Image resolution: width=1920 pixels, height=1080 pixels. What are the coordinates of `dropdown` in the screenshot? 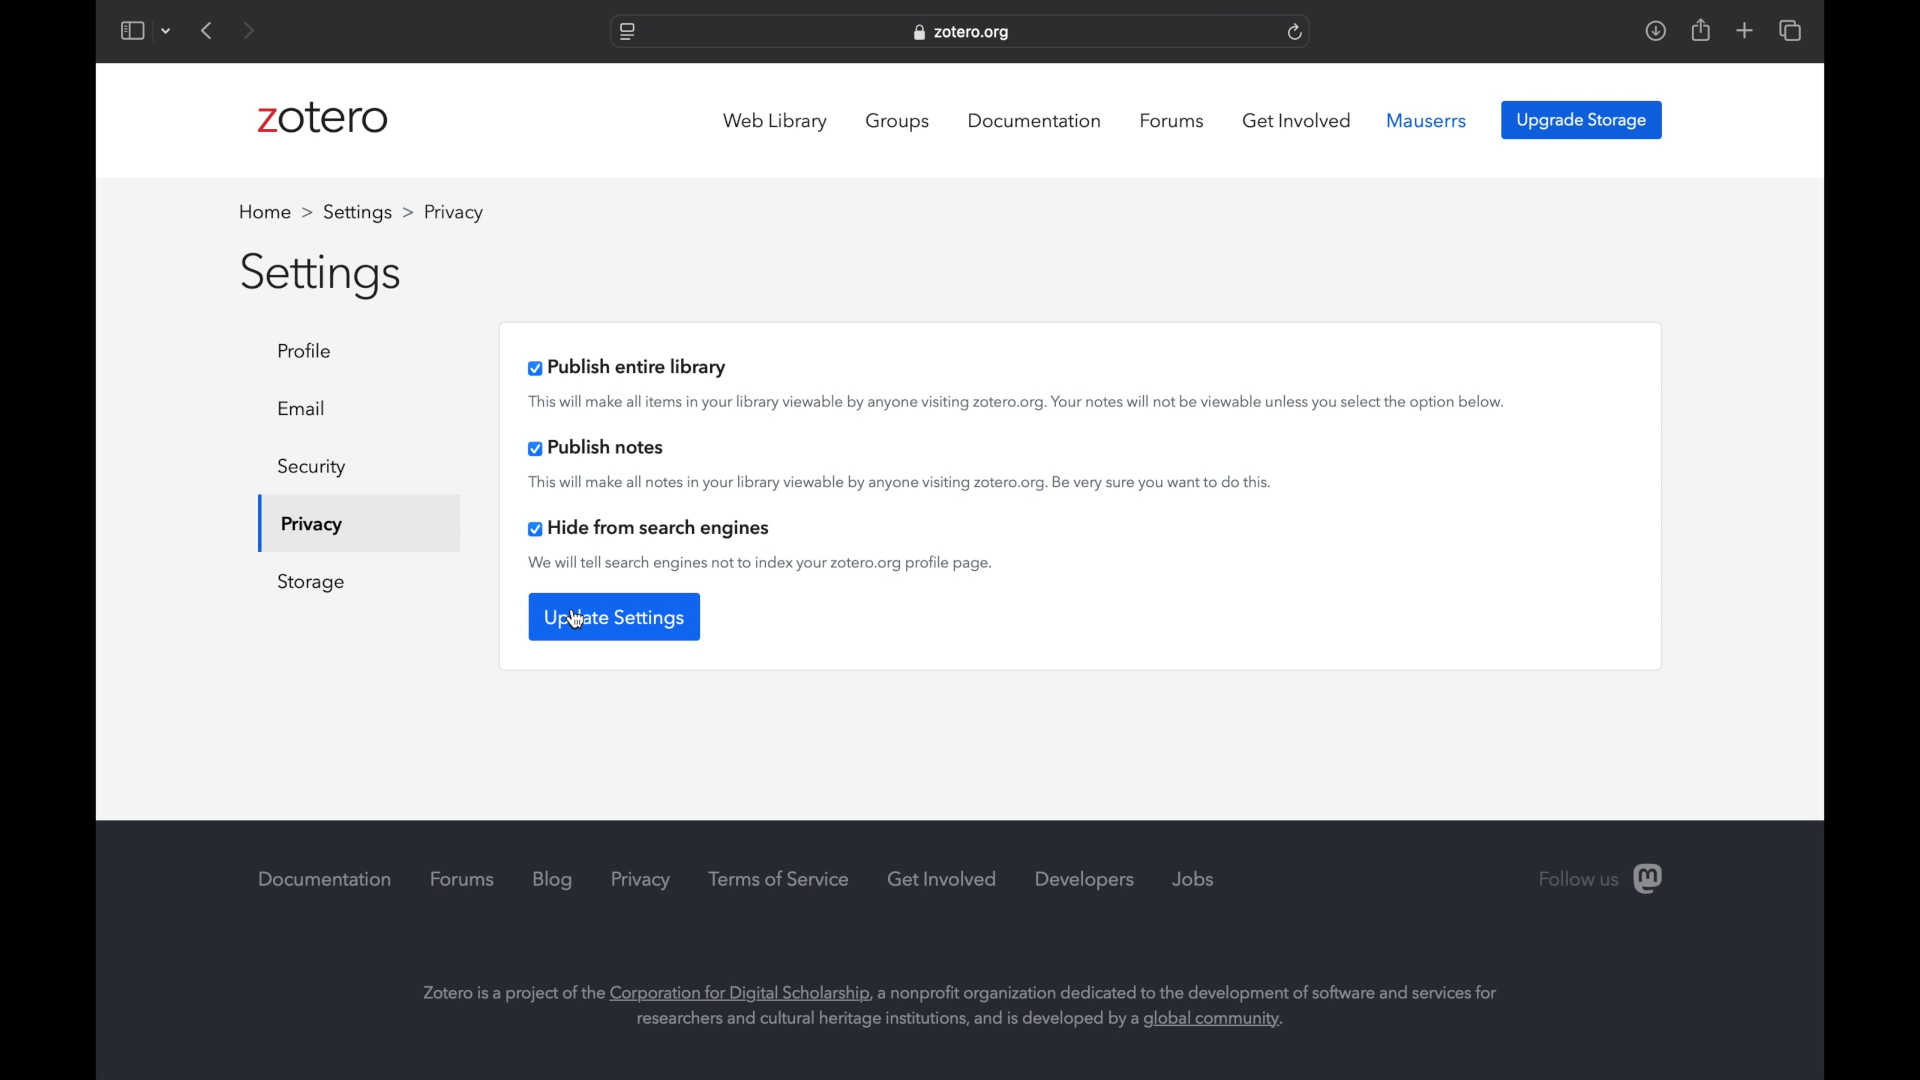 It's located at (167, 32).